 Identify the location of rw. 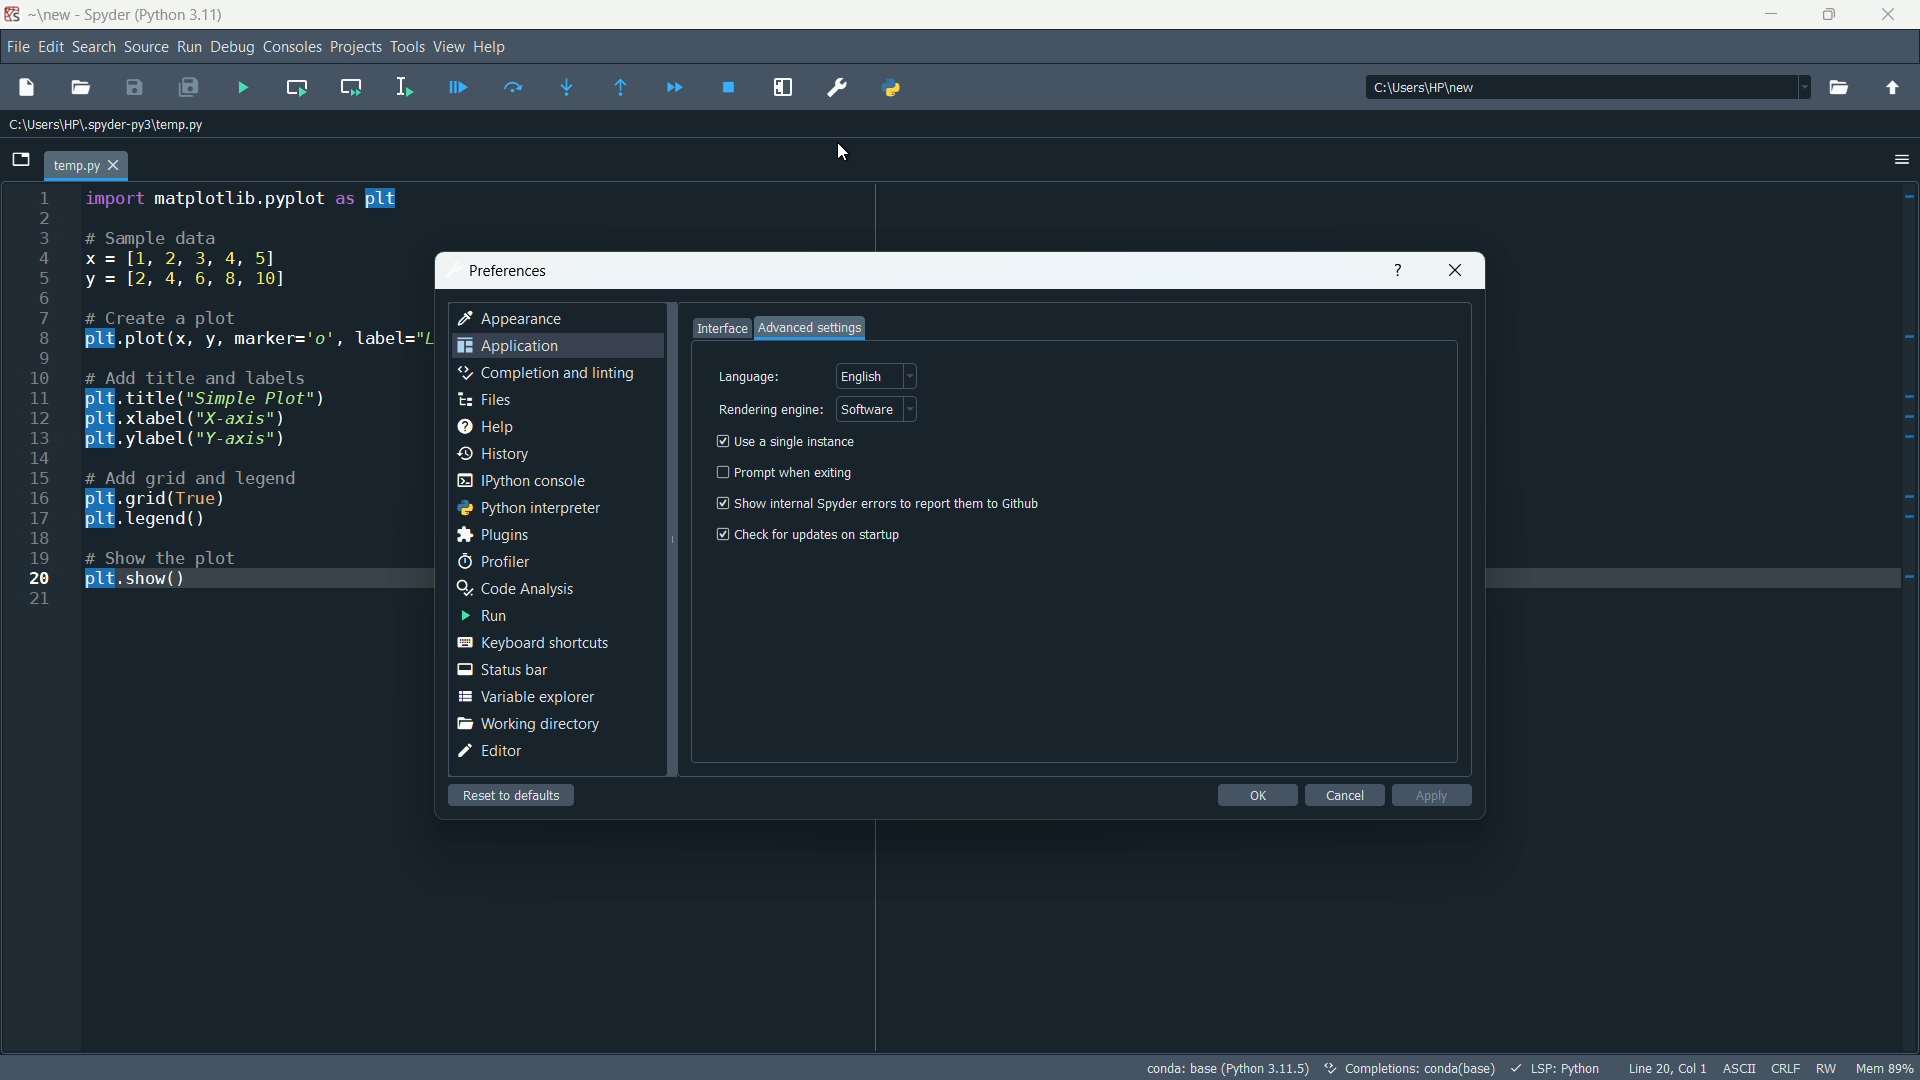
(1826, 1068).